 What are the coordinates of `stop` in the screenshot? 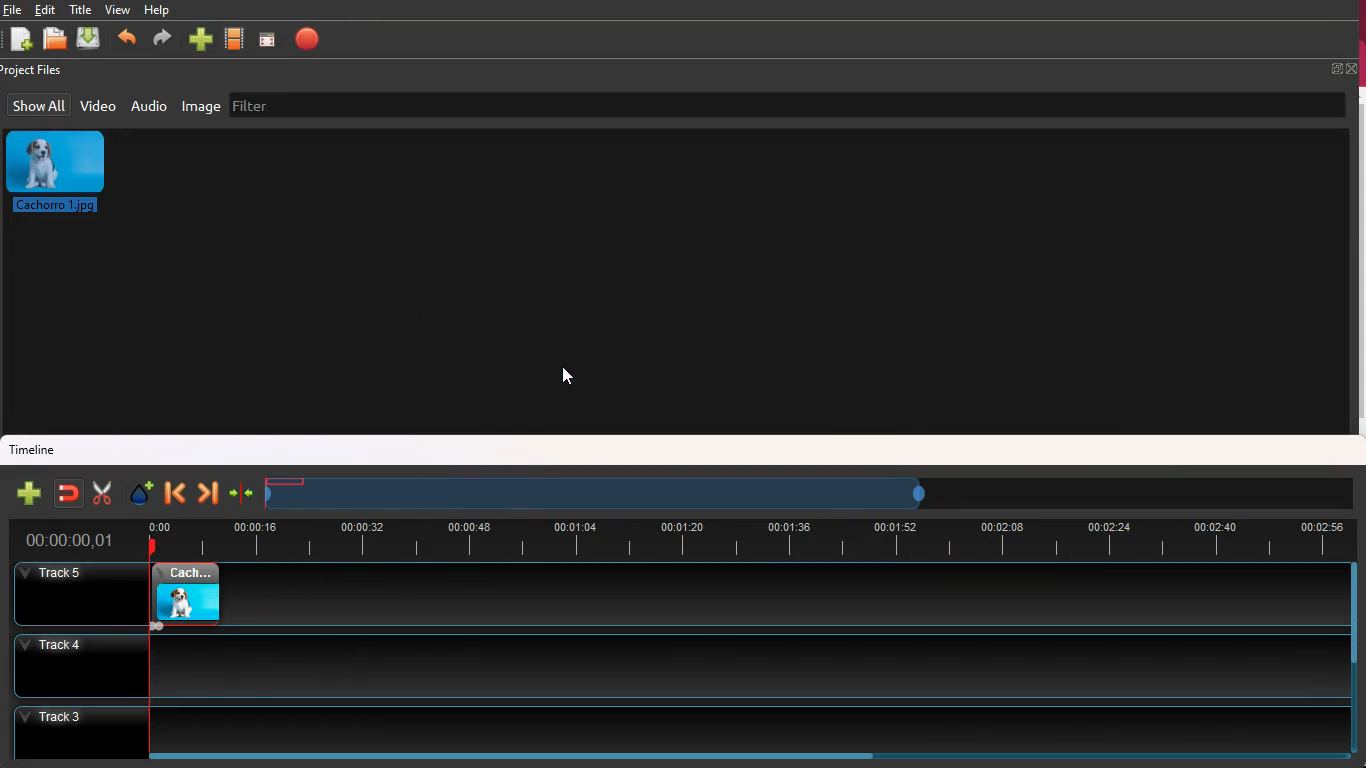 It's located at (312, 38).